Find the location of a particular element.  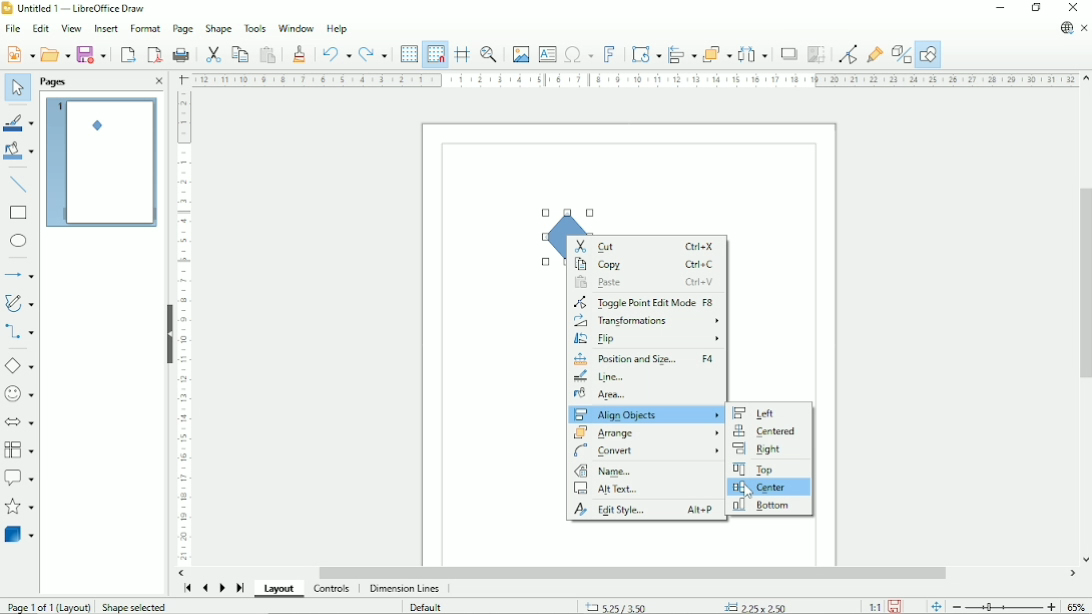

Transformation is located at coordinates (646, 52).